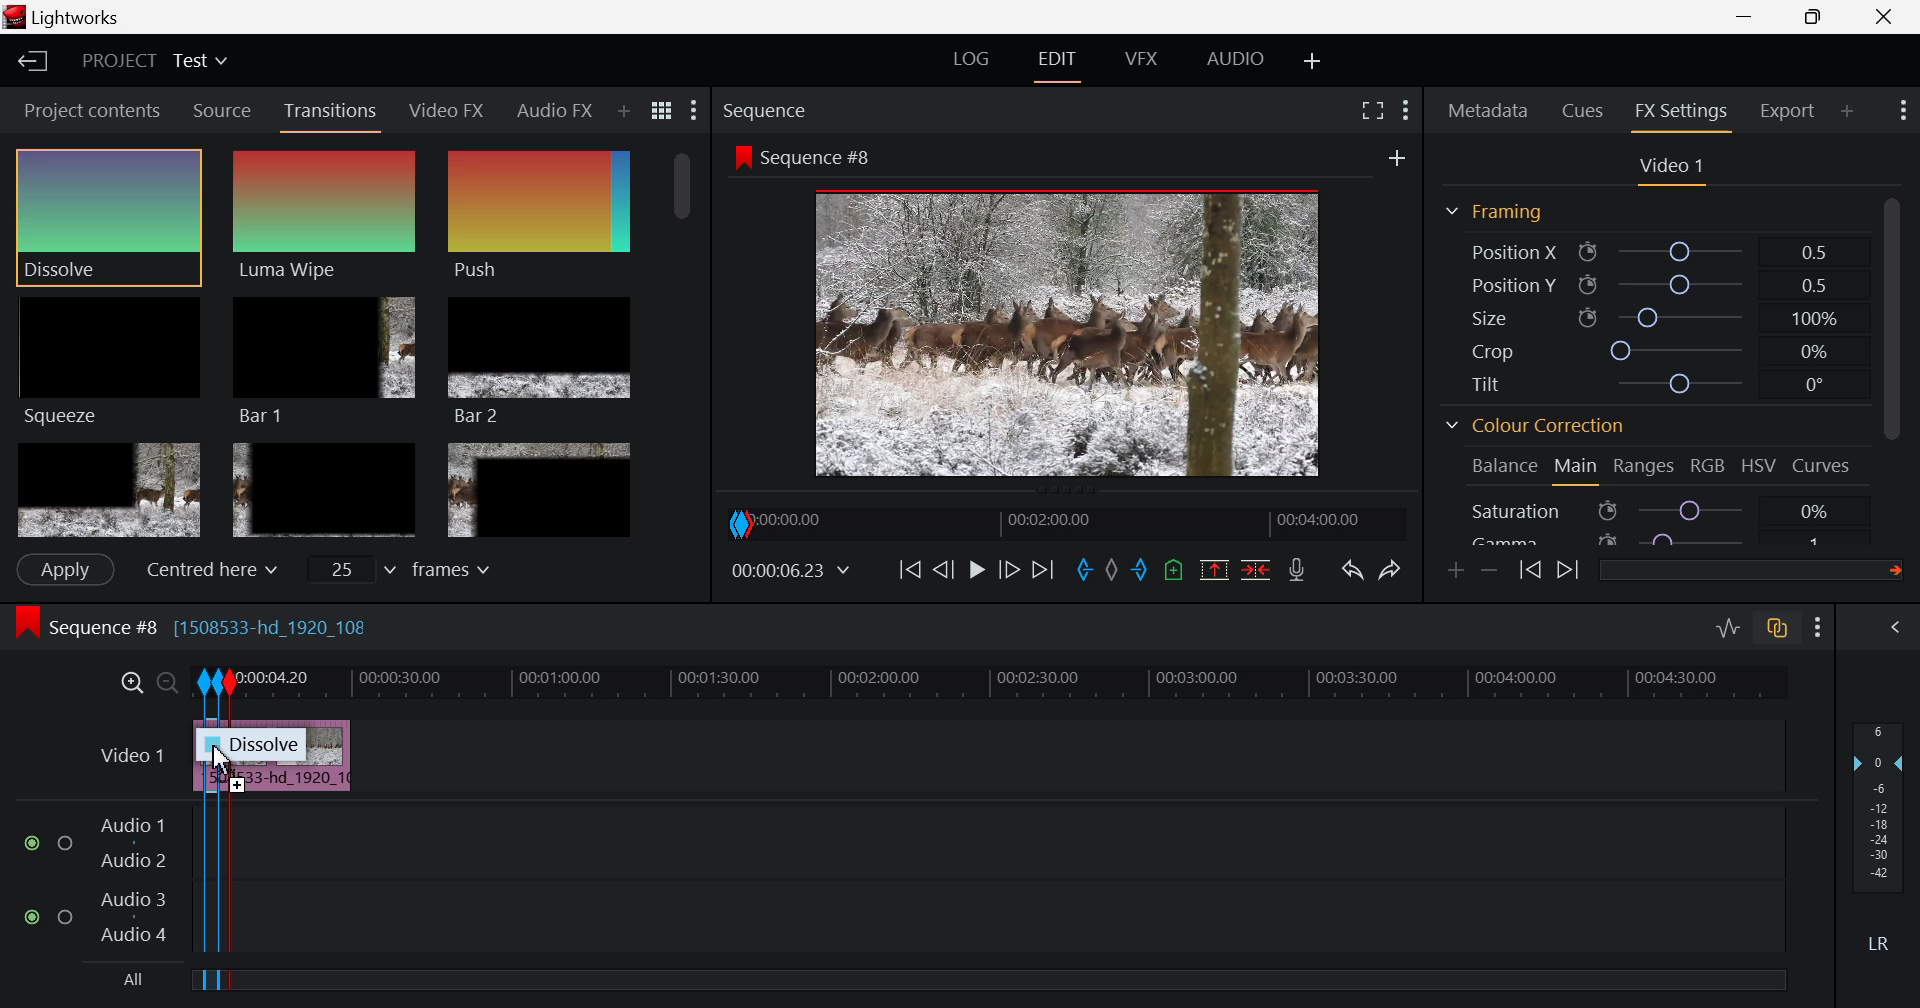 The width and height of the screenshot is (1920, 1008). Describe the element at coordinates (324, 362) in the screenshot. I see `Bar 1` at that location.